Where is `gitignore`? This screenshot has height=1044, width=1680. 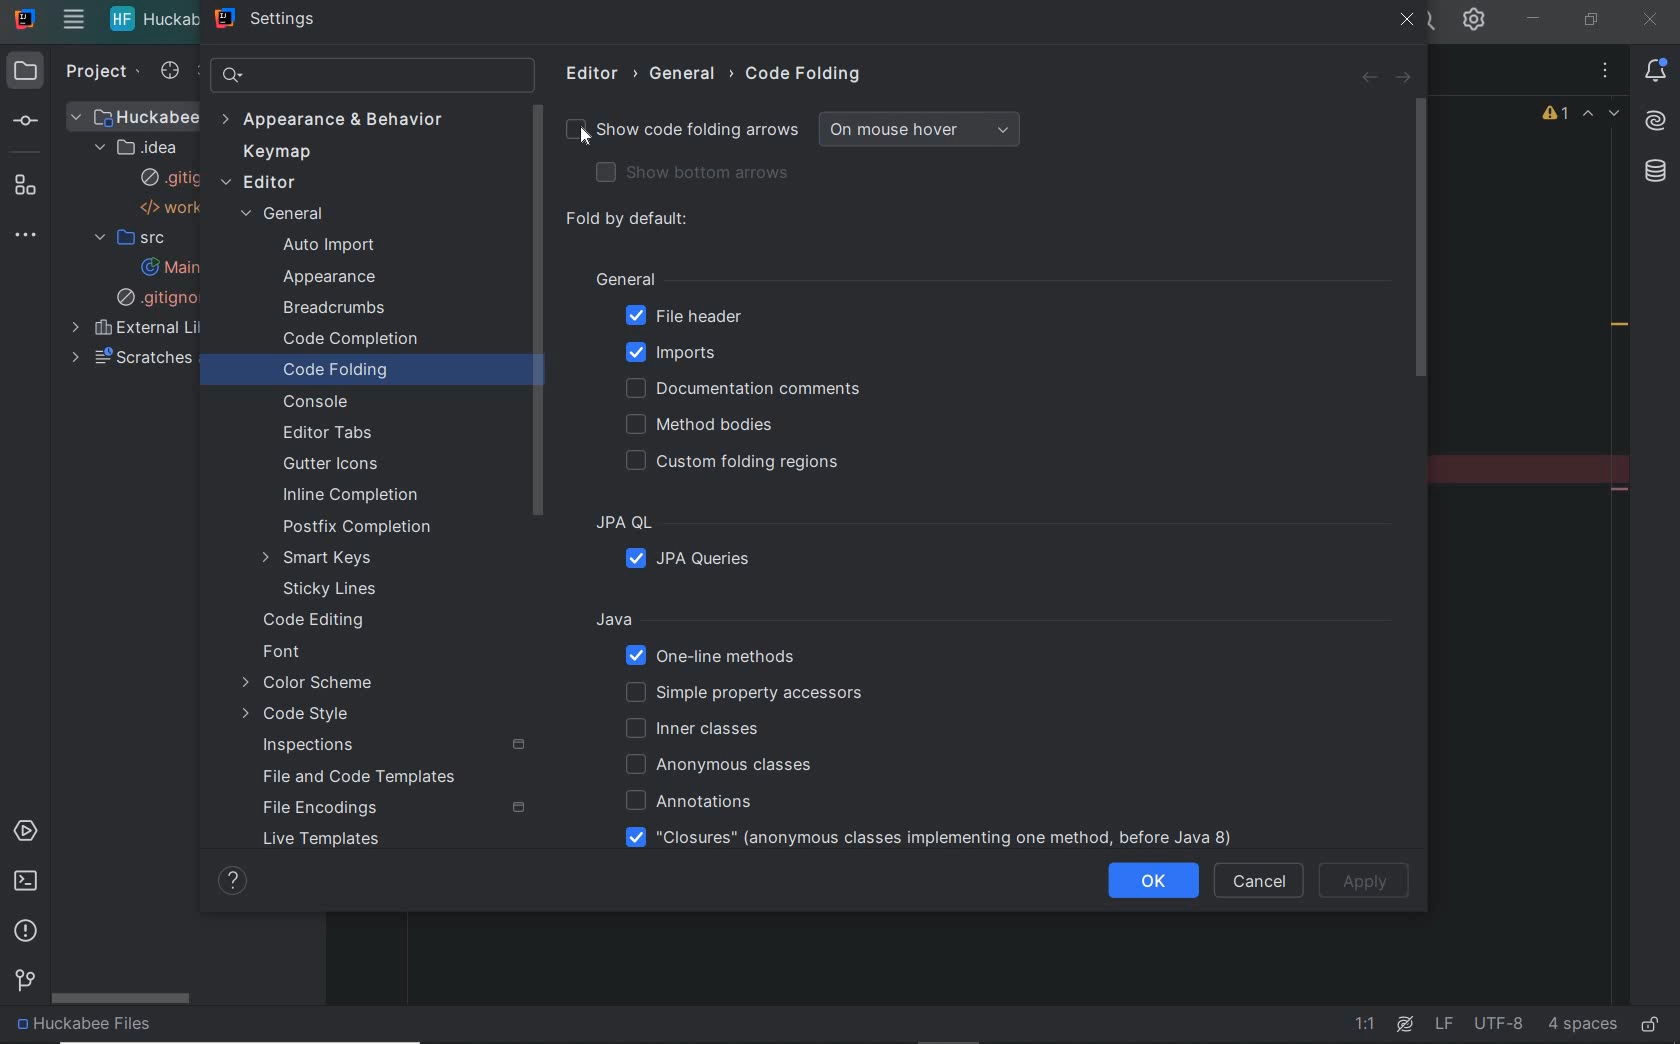
gitignore is located at coordinates (174, 177).